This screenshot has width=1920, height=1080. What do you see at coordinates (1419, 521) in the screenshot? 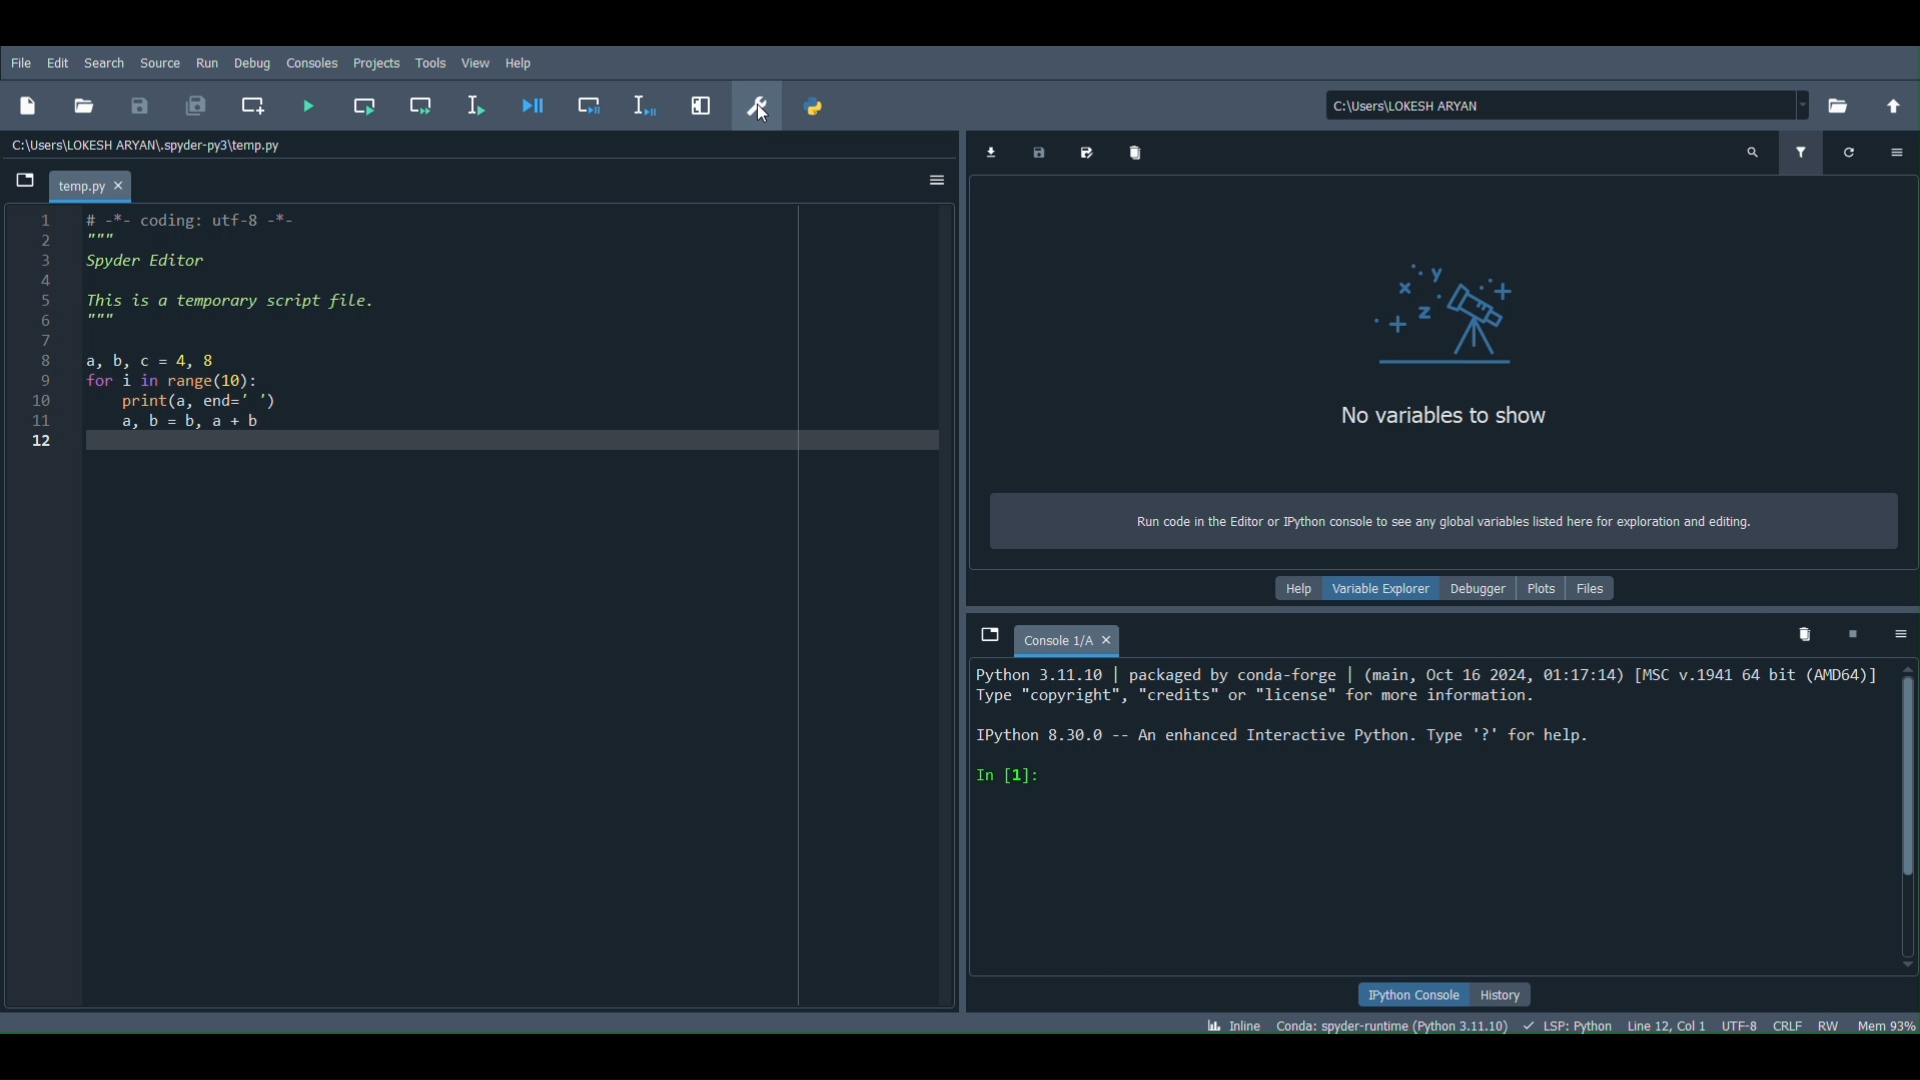
I see `Run code in the Editor or IPython console to see any global variables listed here for exploration and editing.` at bounding box center [1419, 521].